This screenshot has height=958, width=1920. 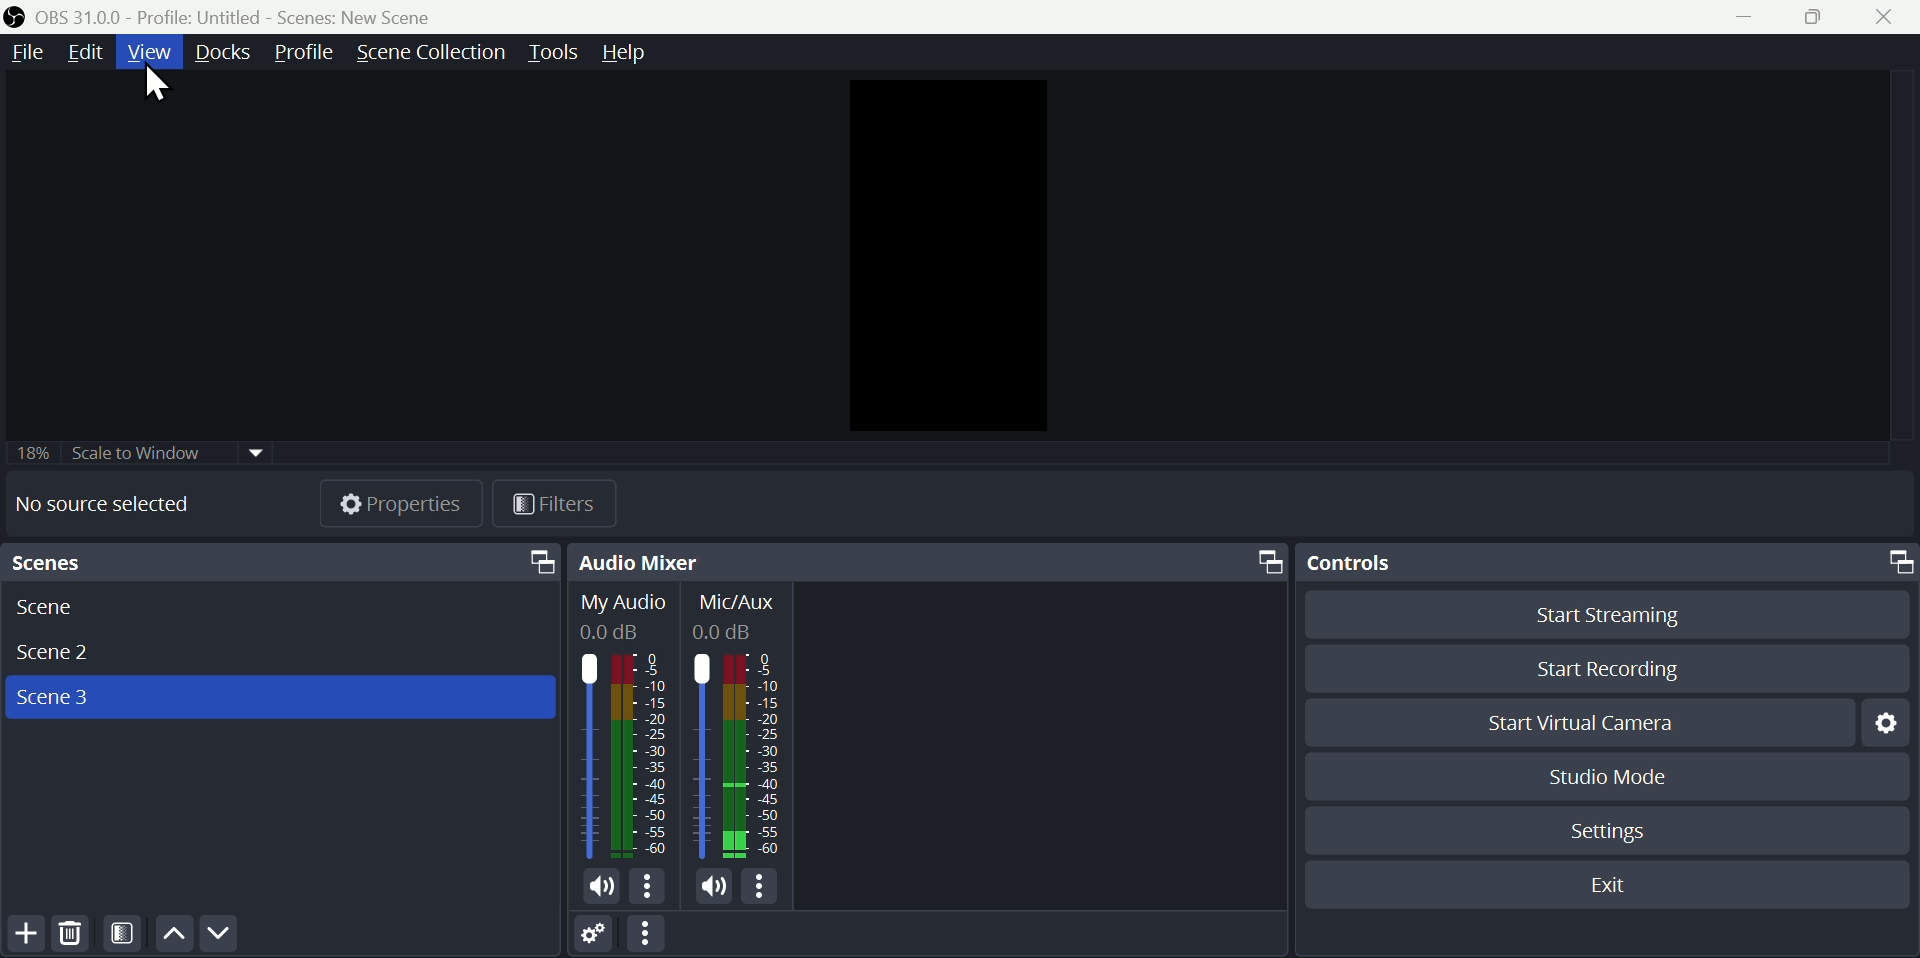 I want to click on File, so click(x=24, y=53).